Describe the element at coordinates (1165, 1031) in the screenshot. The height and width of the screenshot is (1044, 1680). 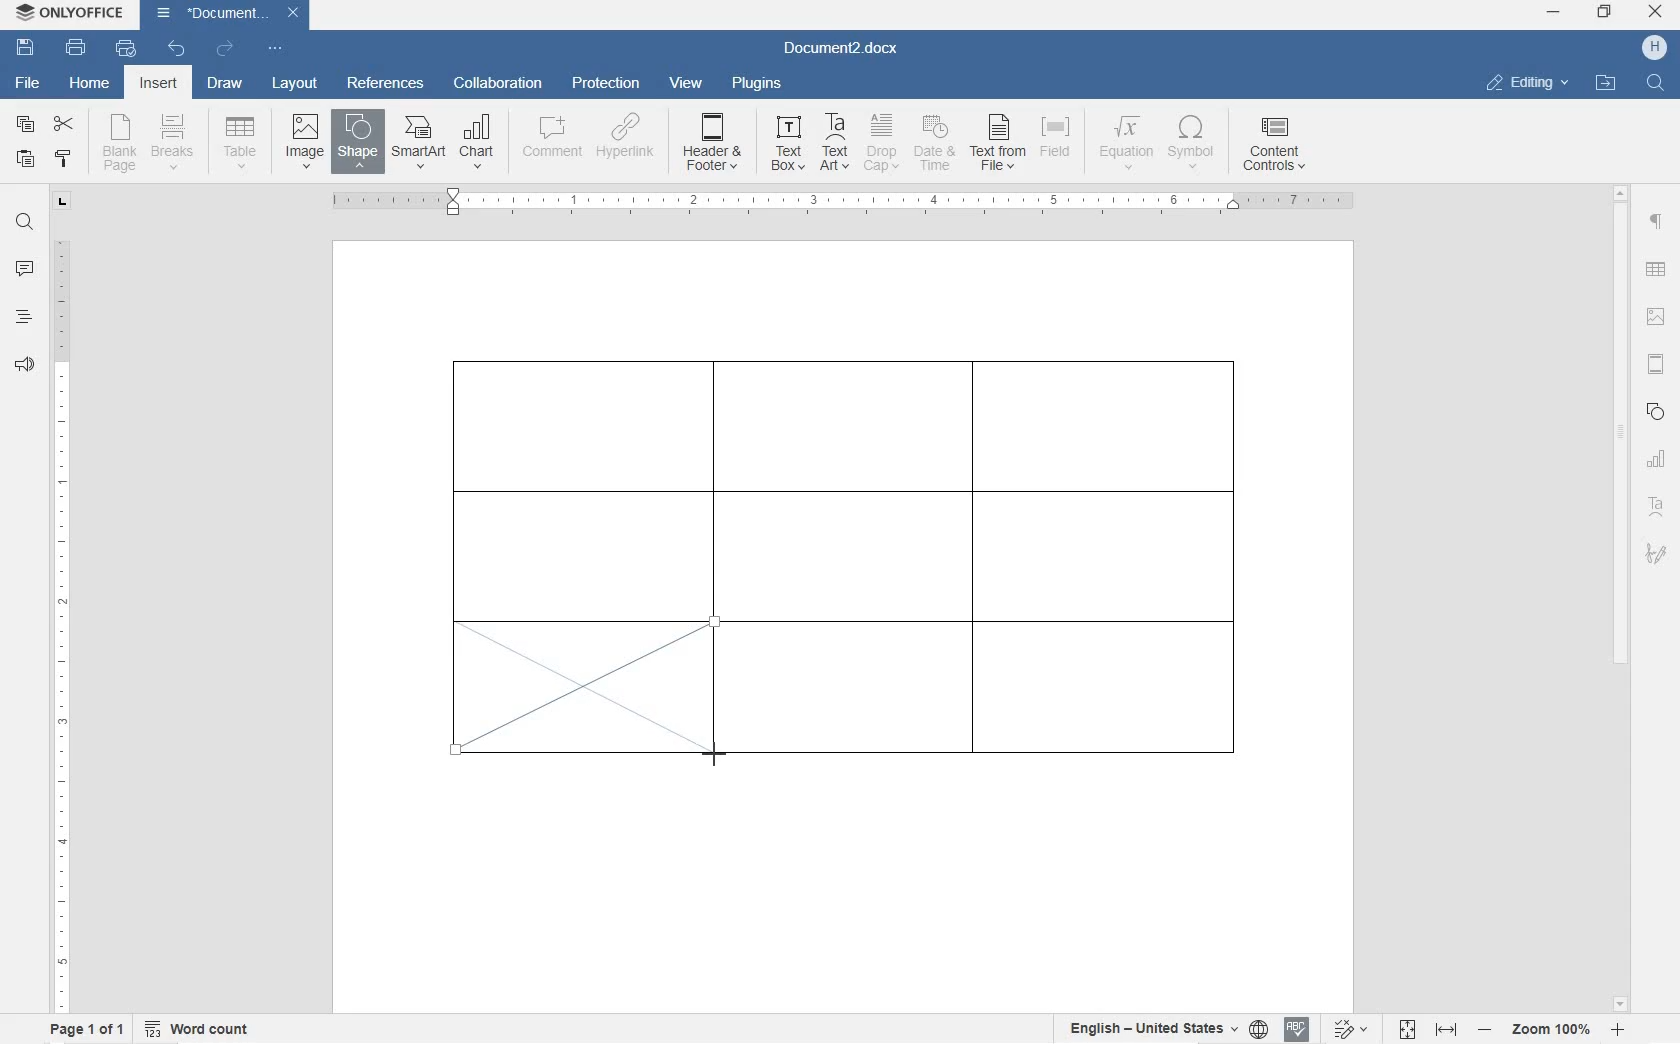
I see `select text or document language` at that location.